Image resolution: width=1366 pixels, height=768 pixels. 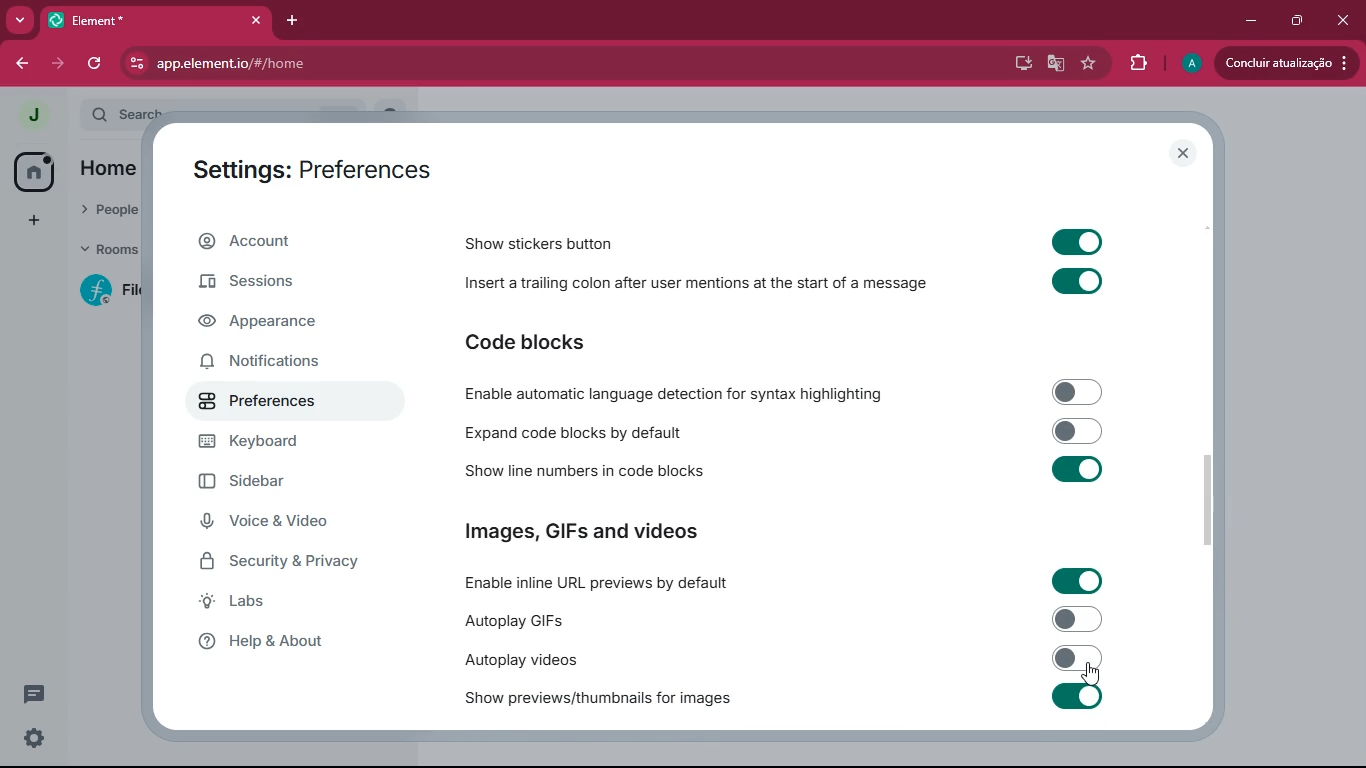 What do you see at coordinates (1247, 19) in the screenshot?
I see `minimize` at bounding box center [1247, 19].